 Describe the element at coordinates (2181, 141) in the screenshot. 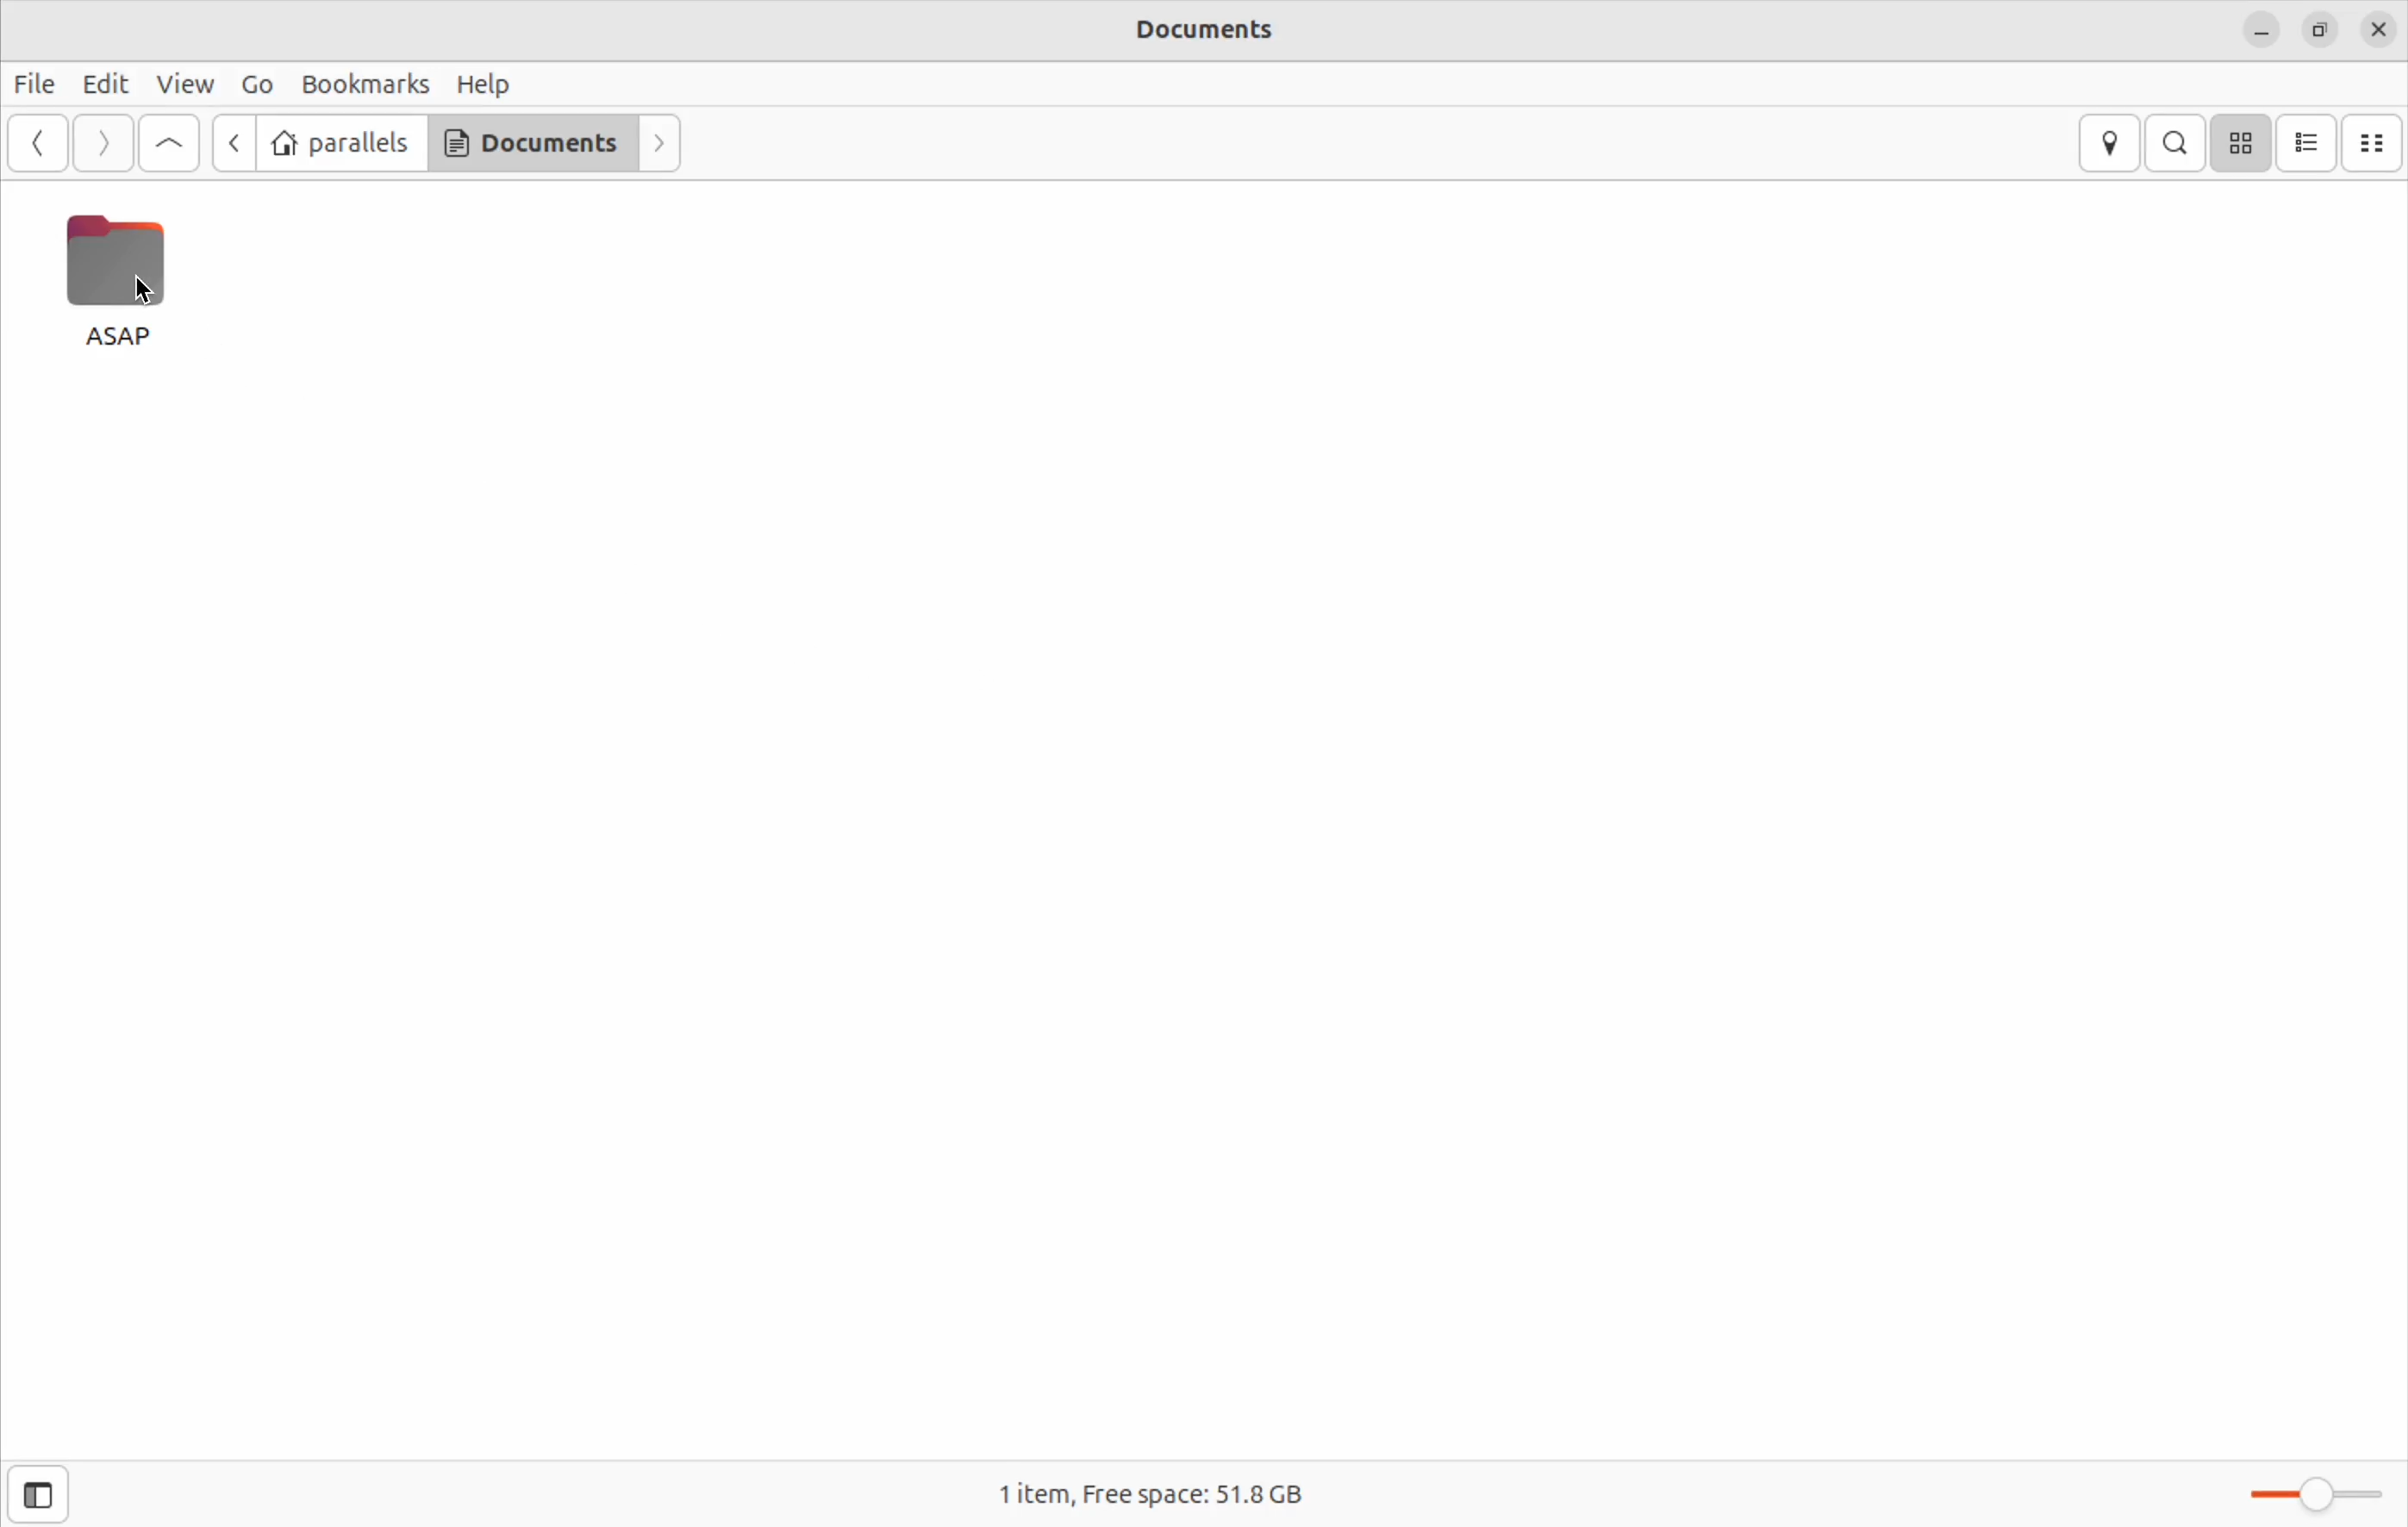

I see `search` at that location.